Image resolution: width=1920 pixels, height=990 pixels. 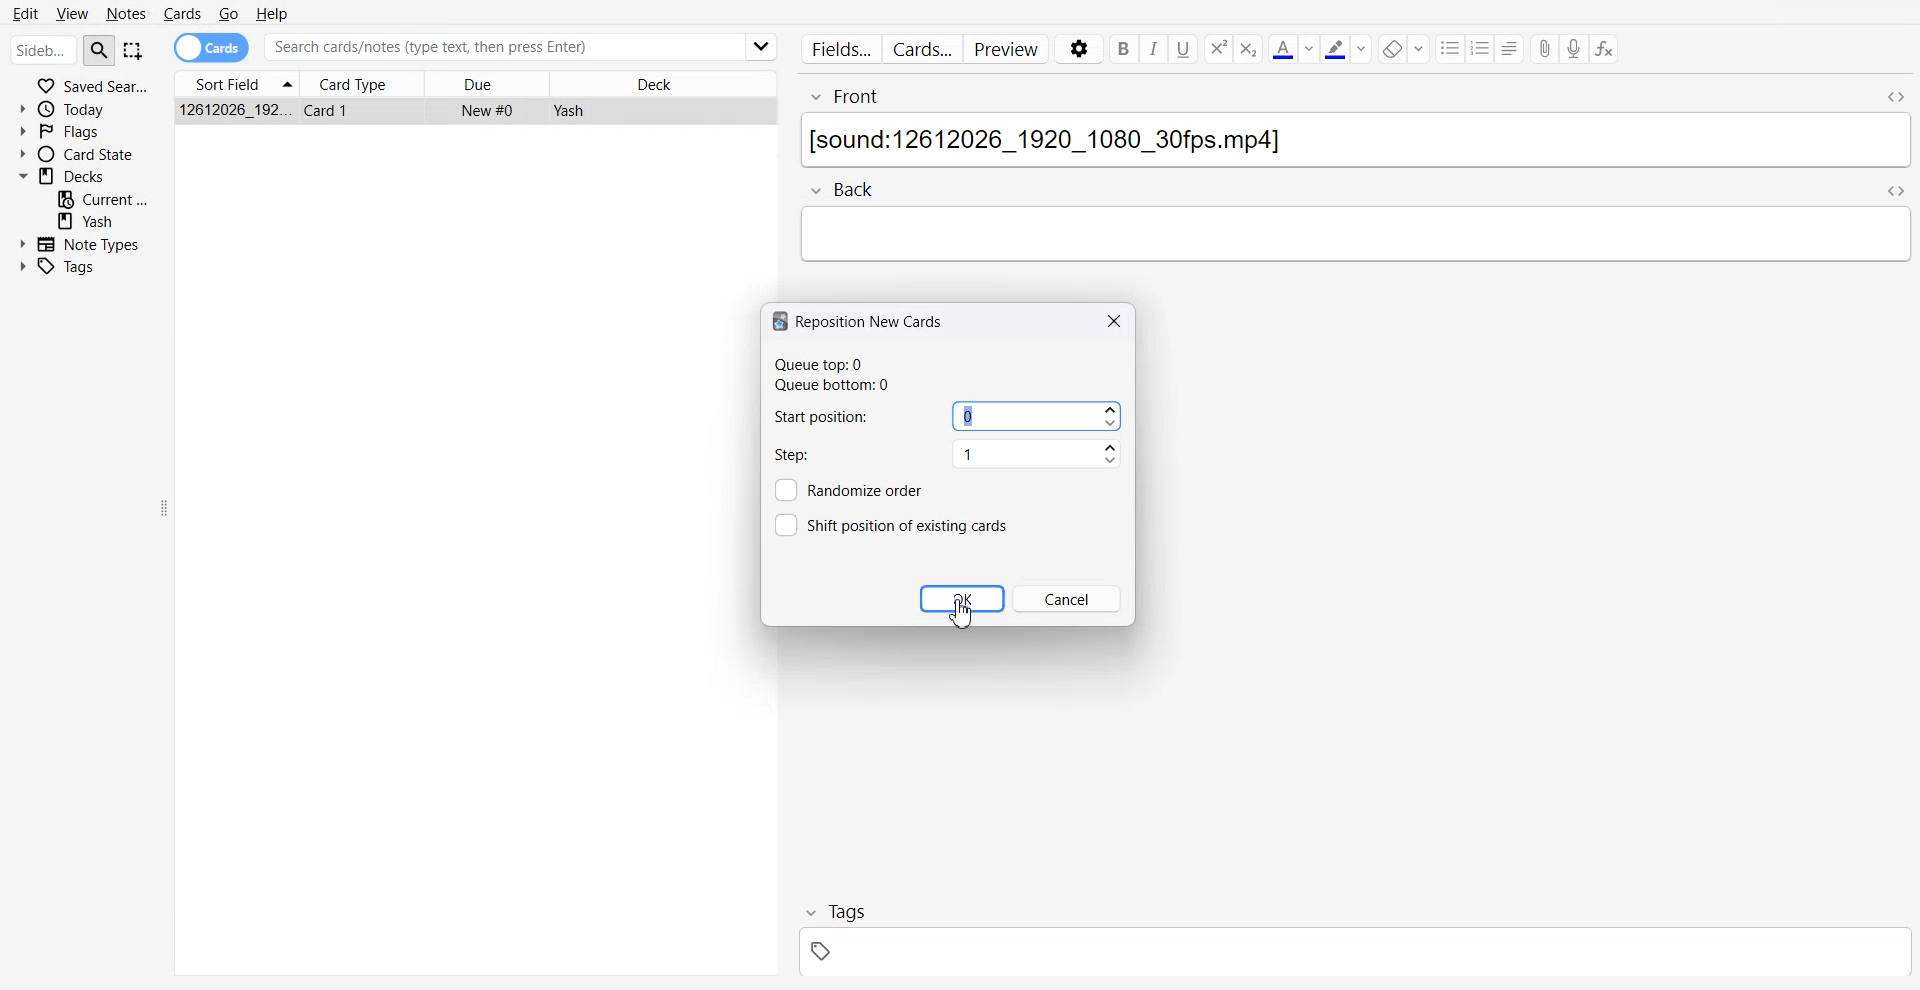 What do you see at coordinates (1347, 48) in the screenshot?
I see `Highlight text color` at bounding box center [1347, 48].